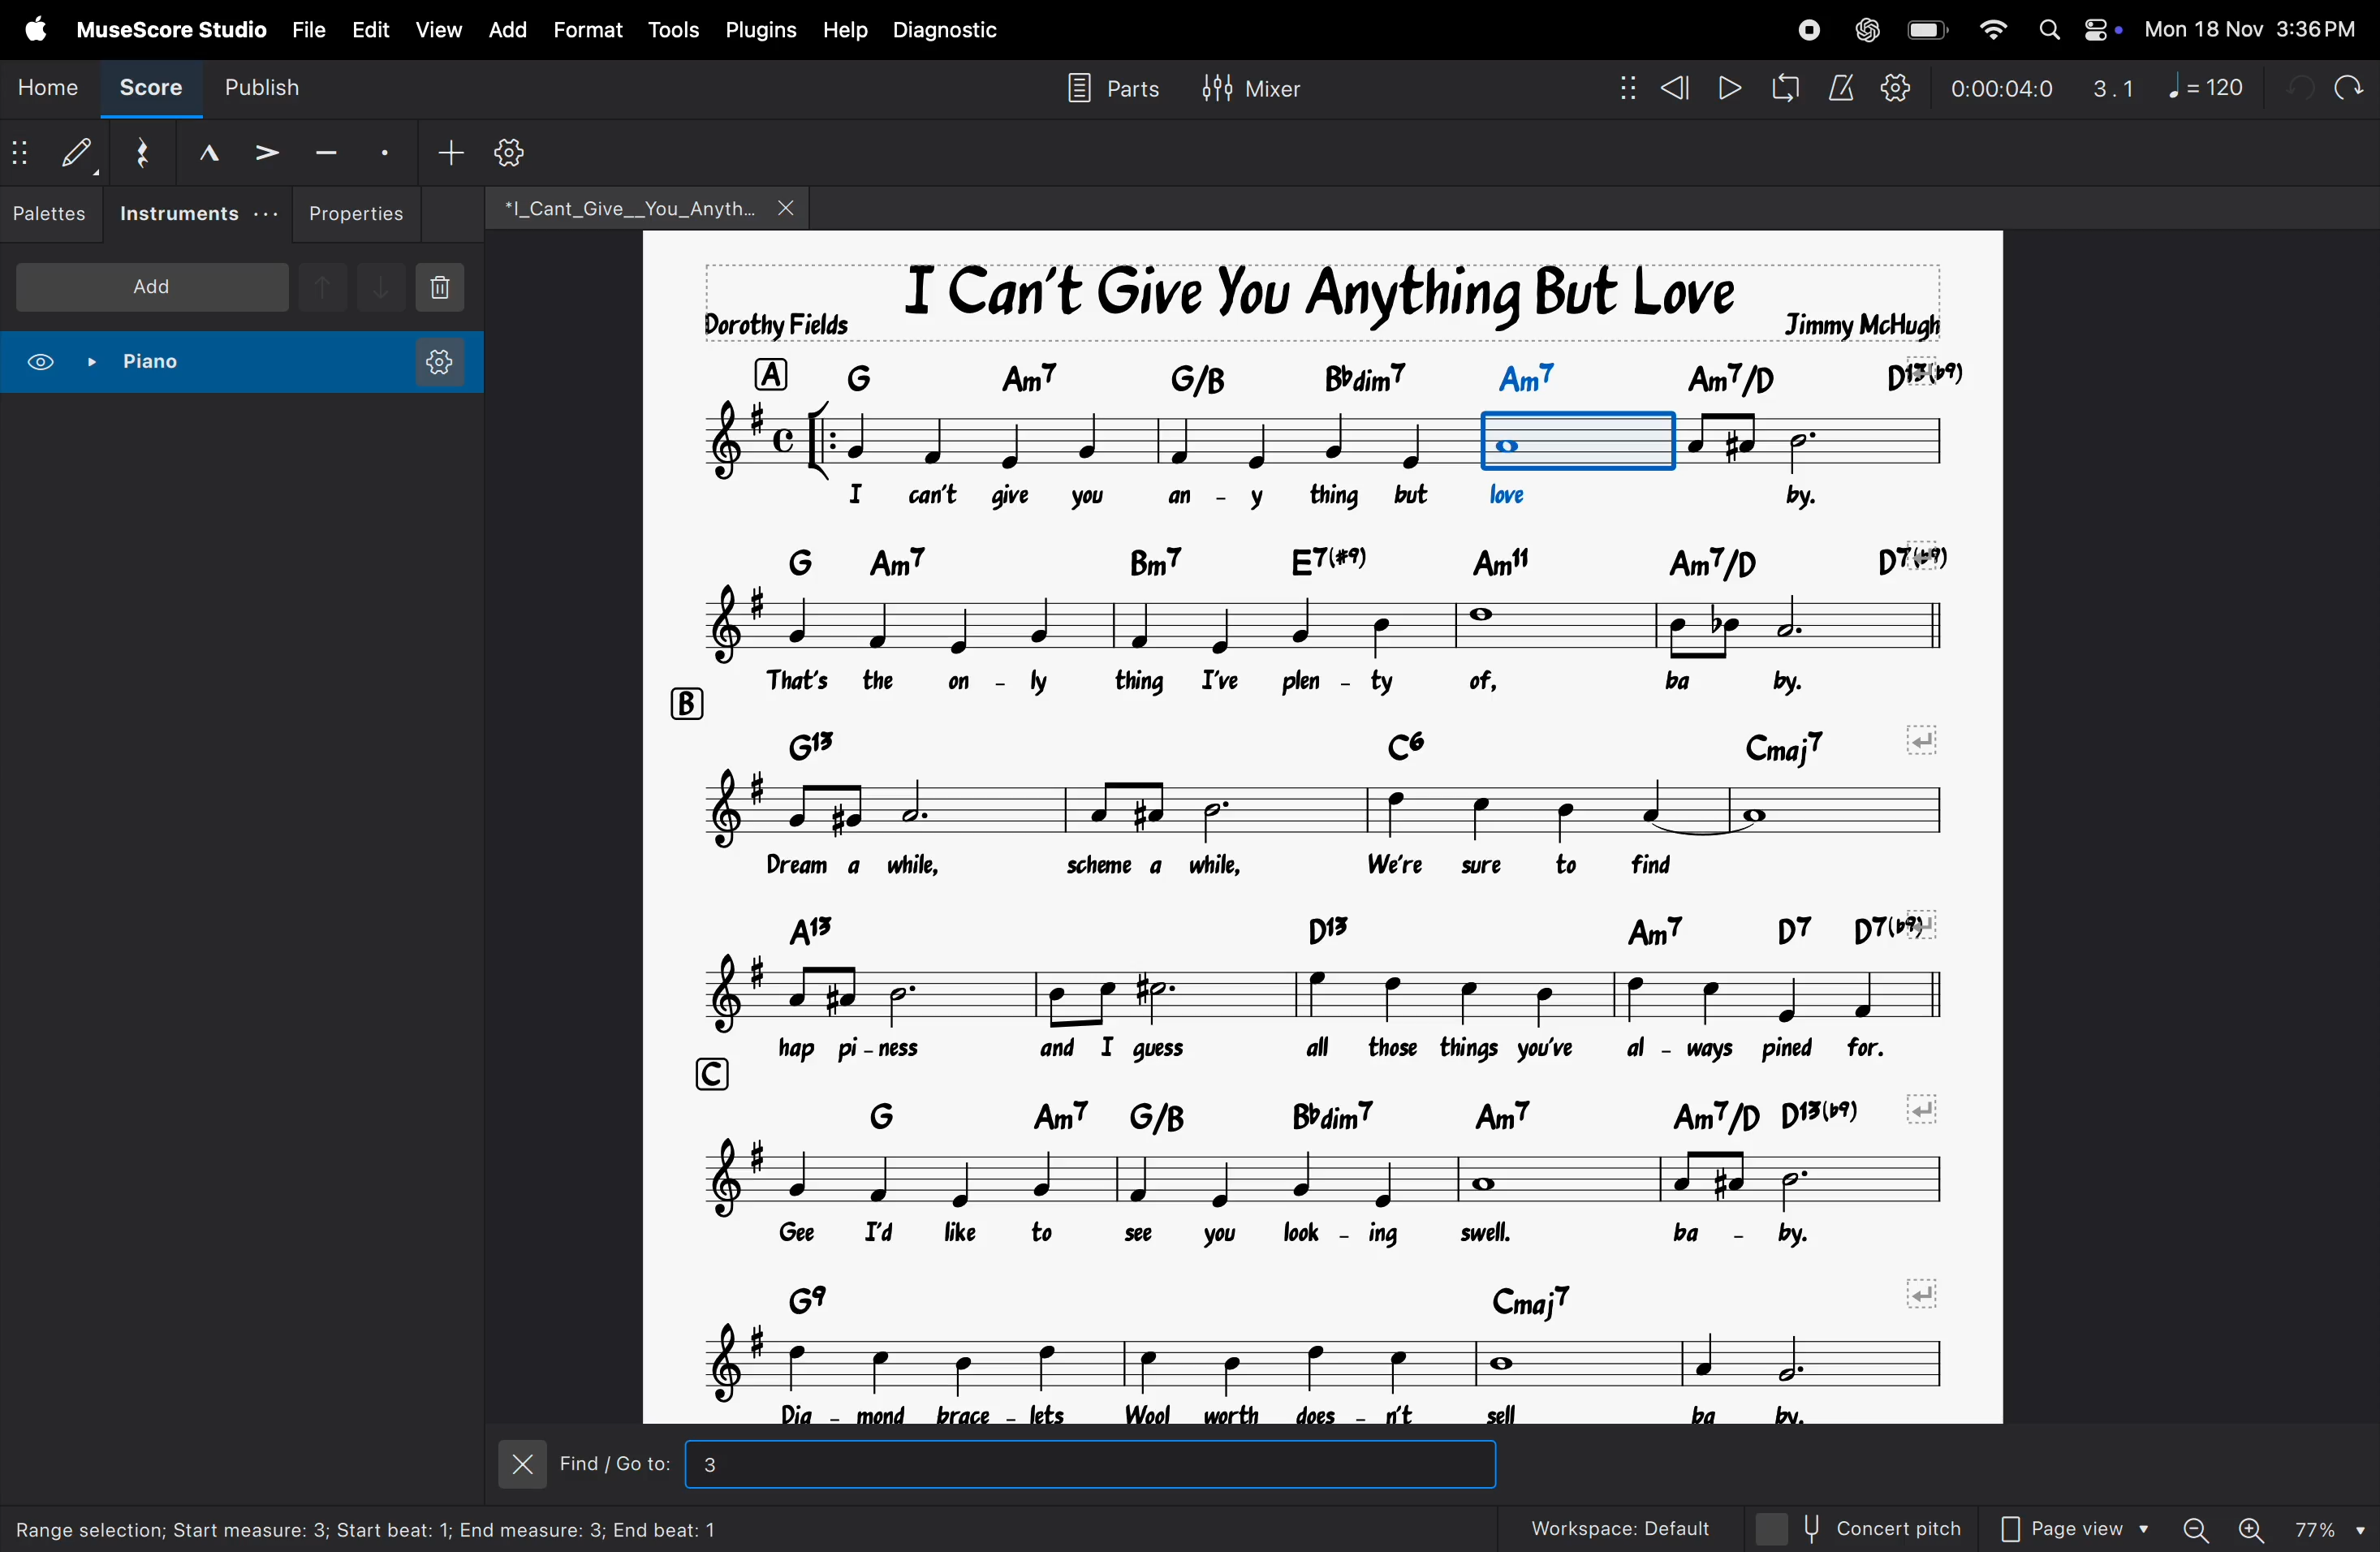 The height and width of the screenshot is (1552, 2380). I want to click on apple widgets, so click(2074, 29).